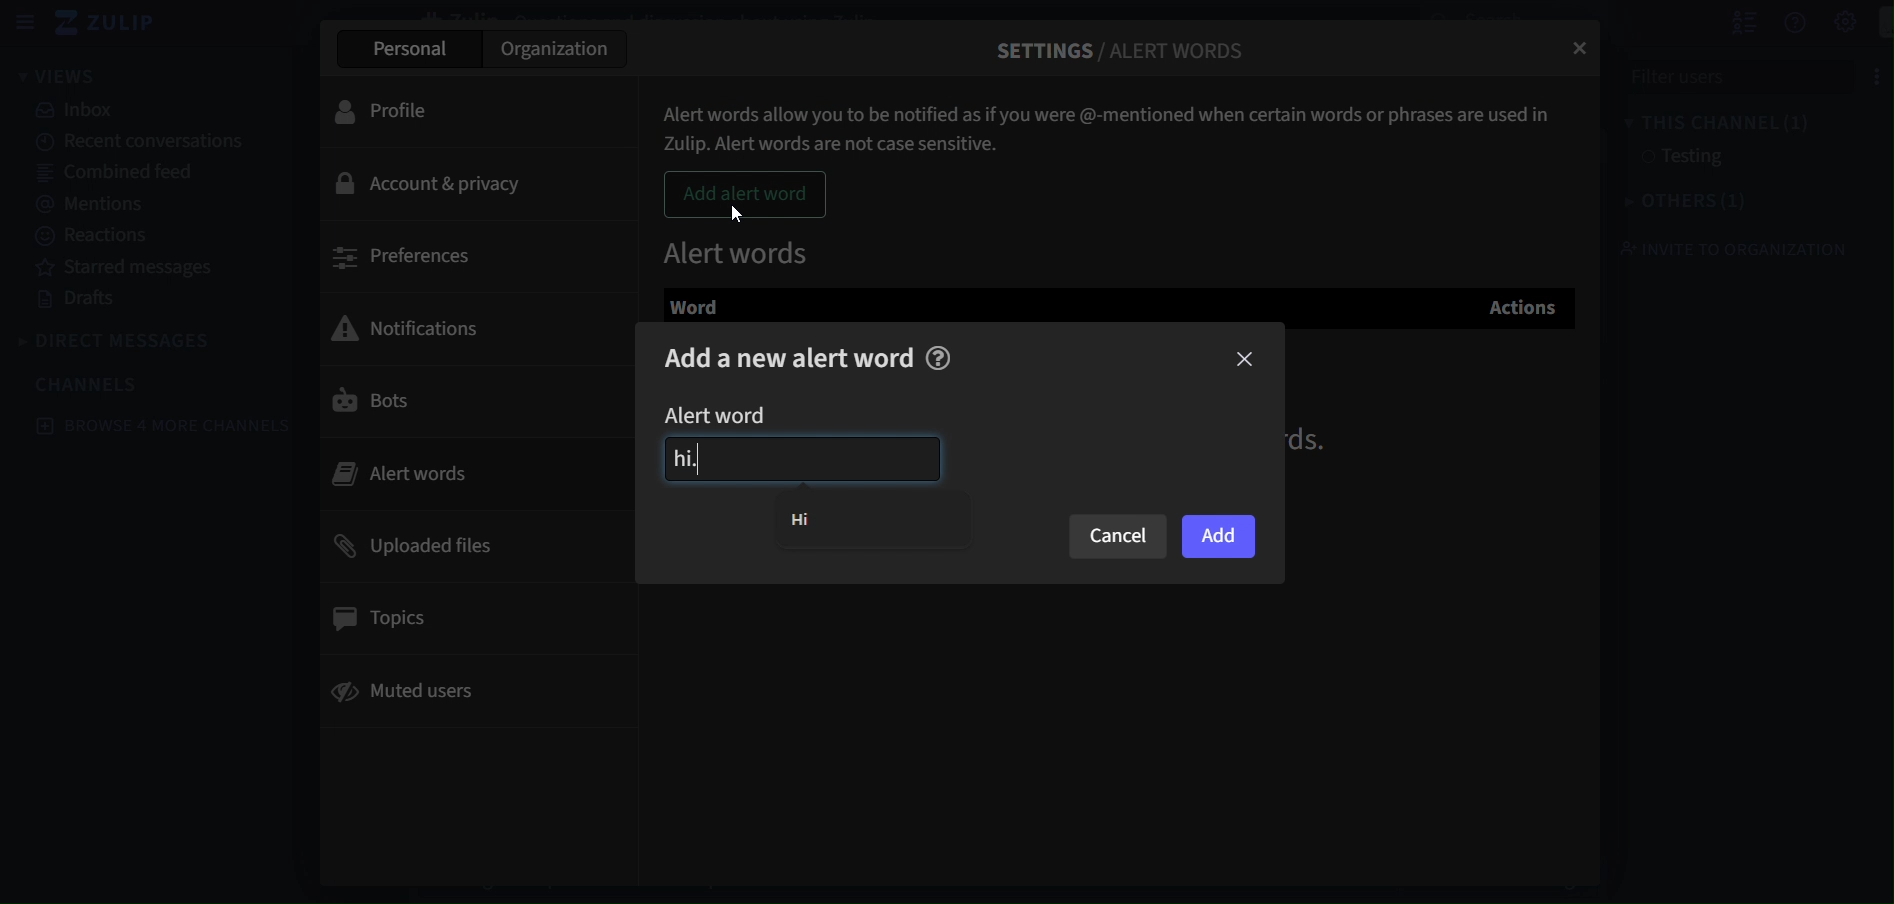 The height and width of the screenshot is (904, 1894). What do you see at coordinates (1857, 74) in the screenshot?
I see `options` at bounding box center [1857, 74].